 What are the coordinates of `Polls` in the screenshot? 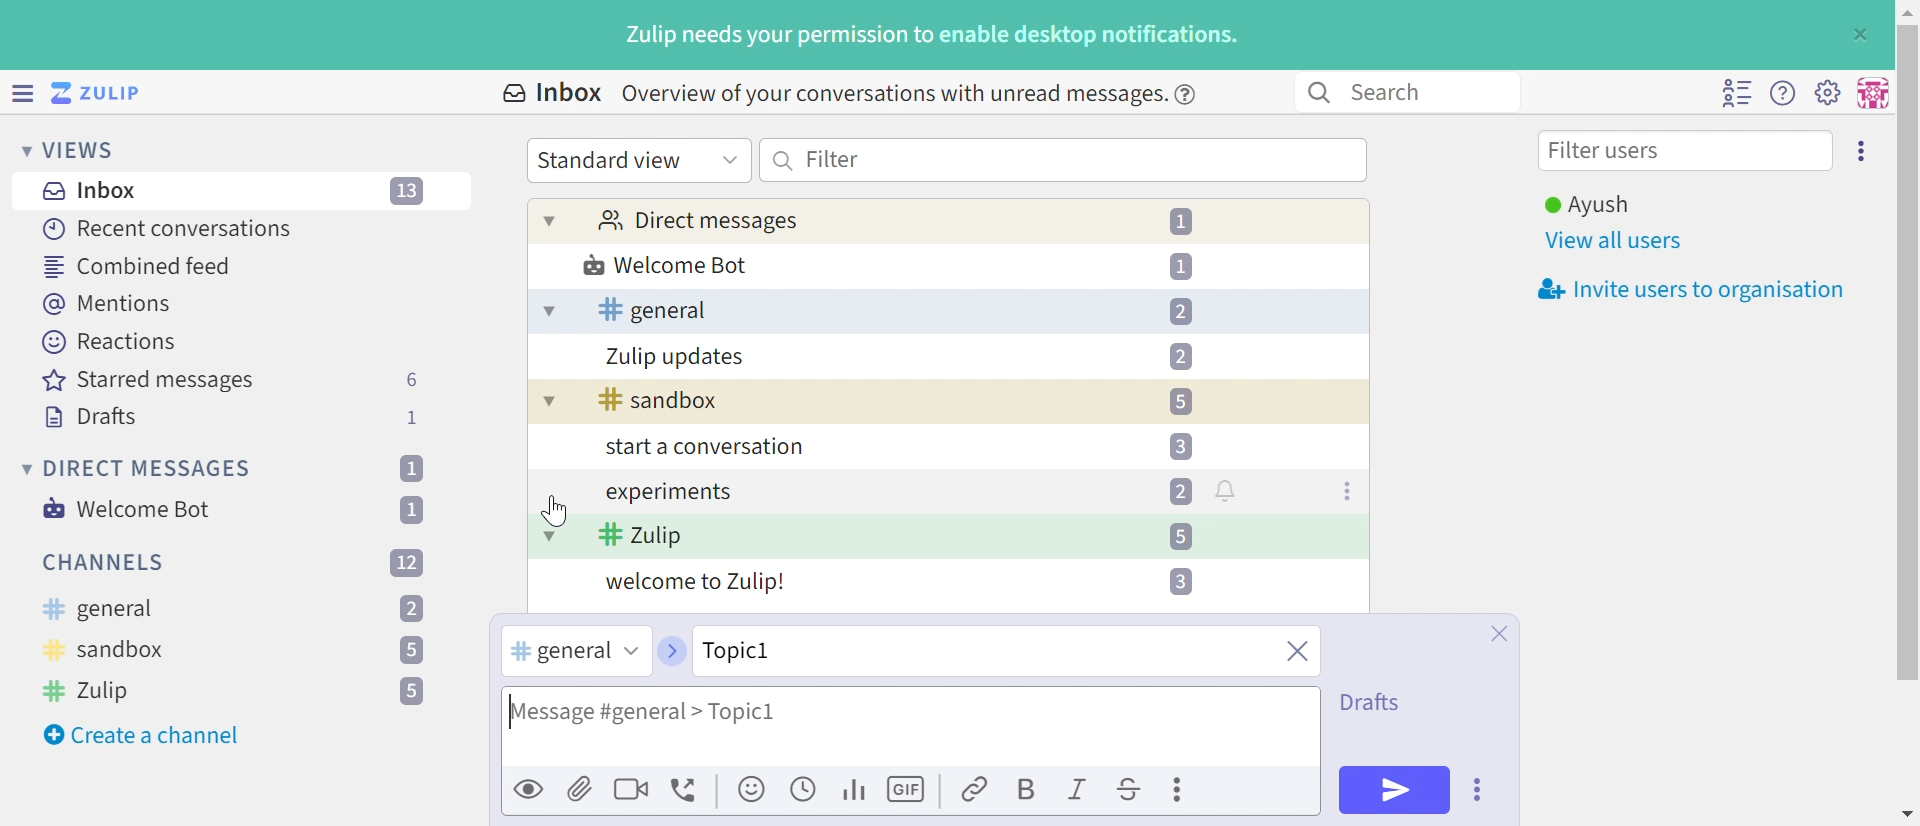 It's located at (856, 788).